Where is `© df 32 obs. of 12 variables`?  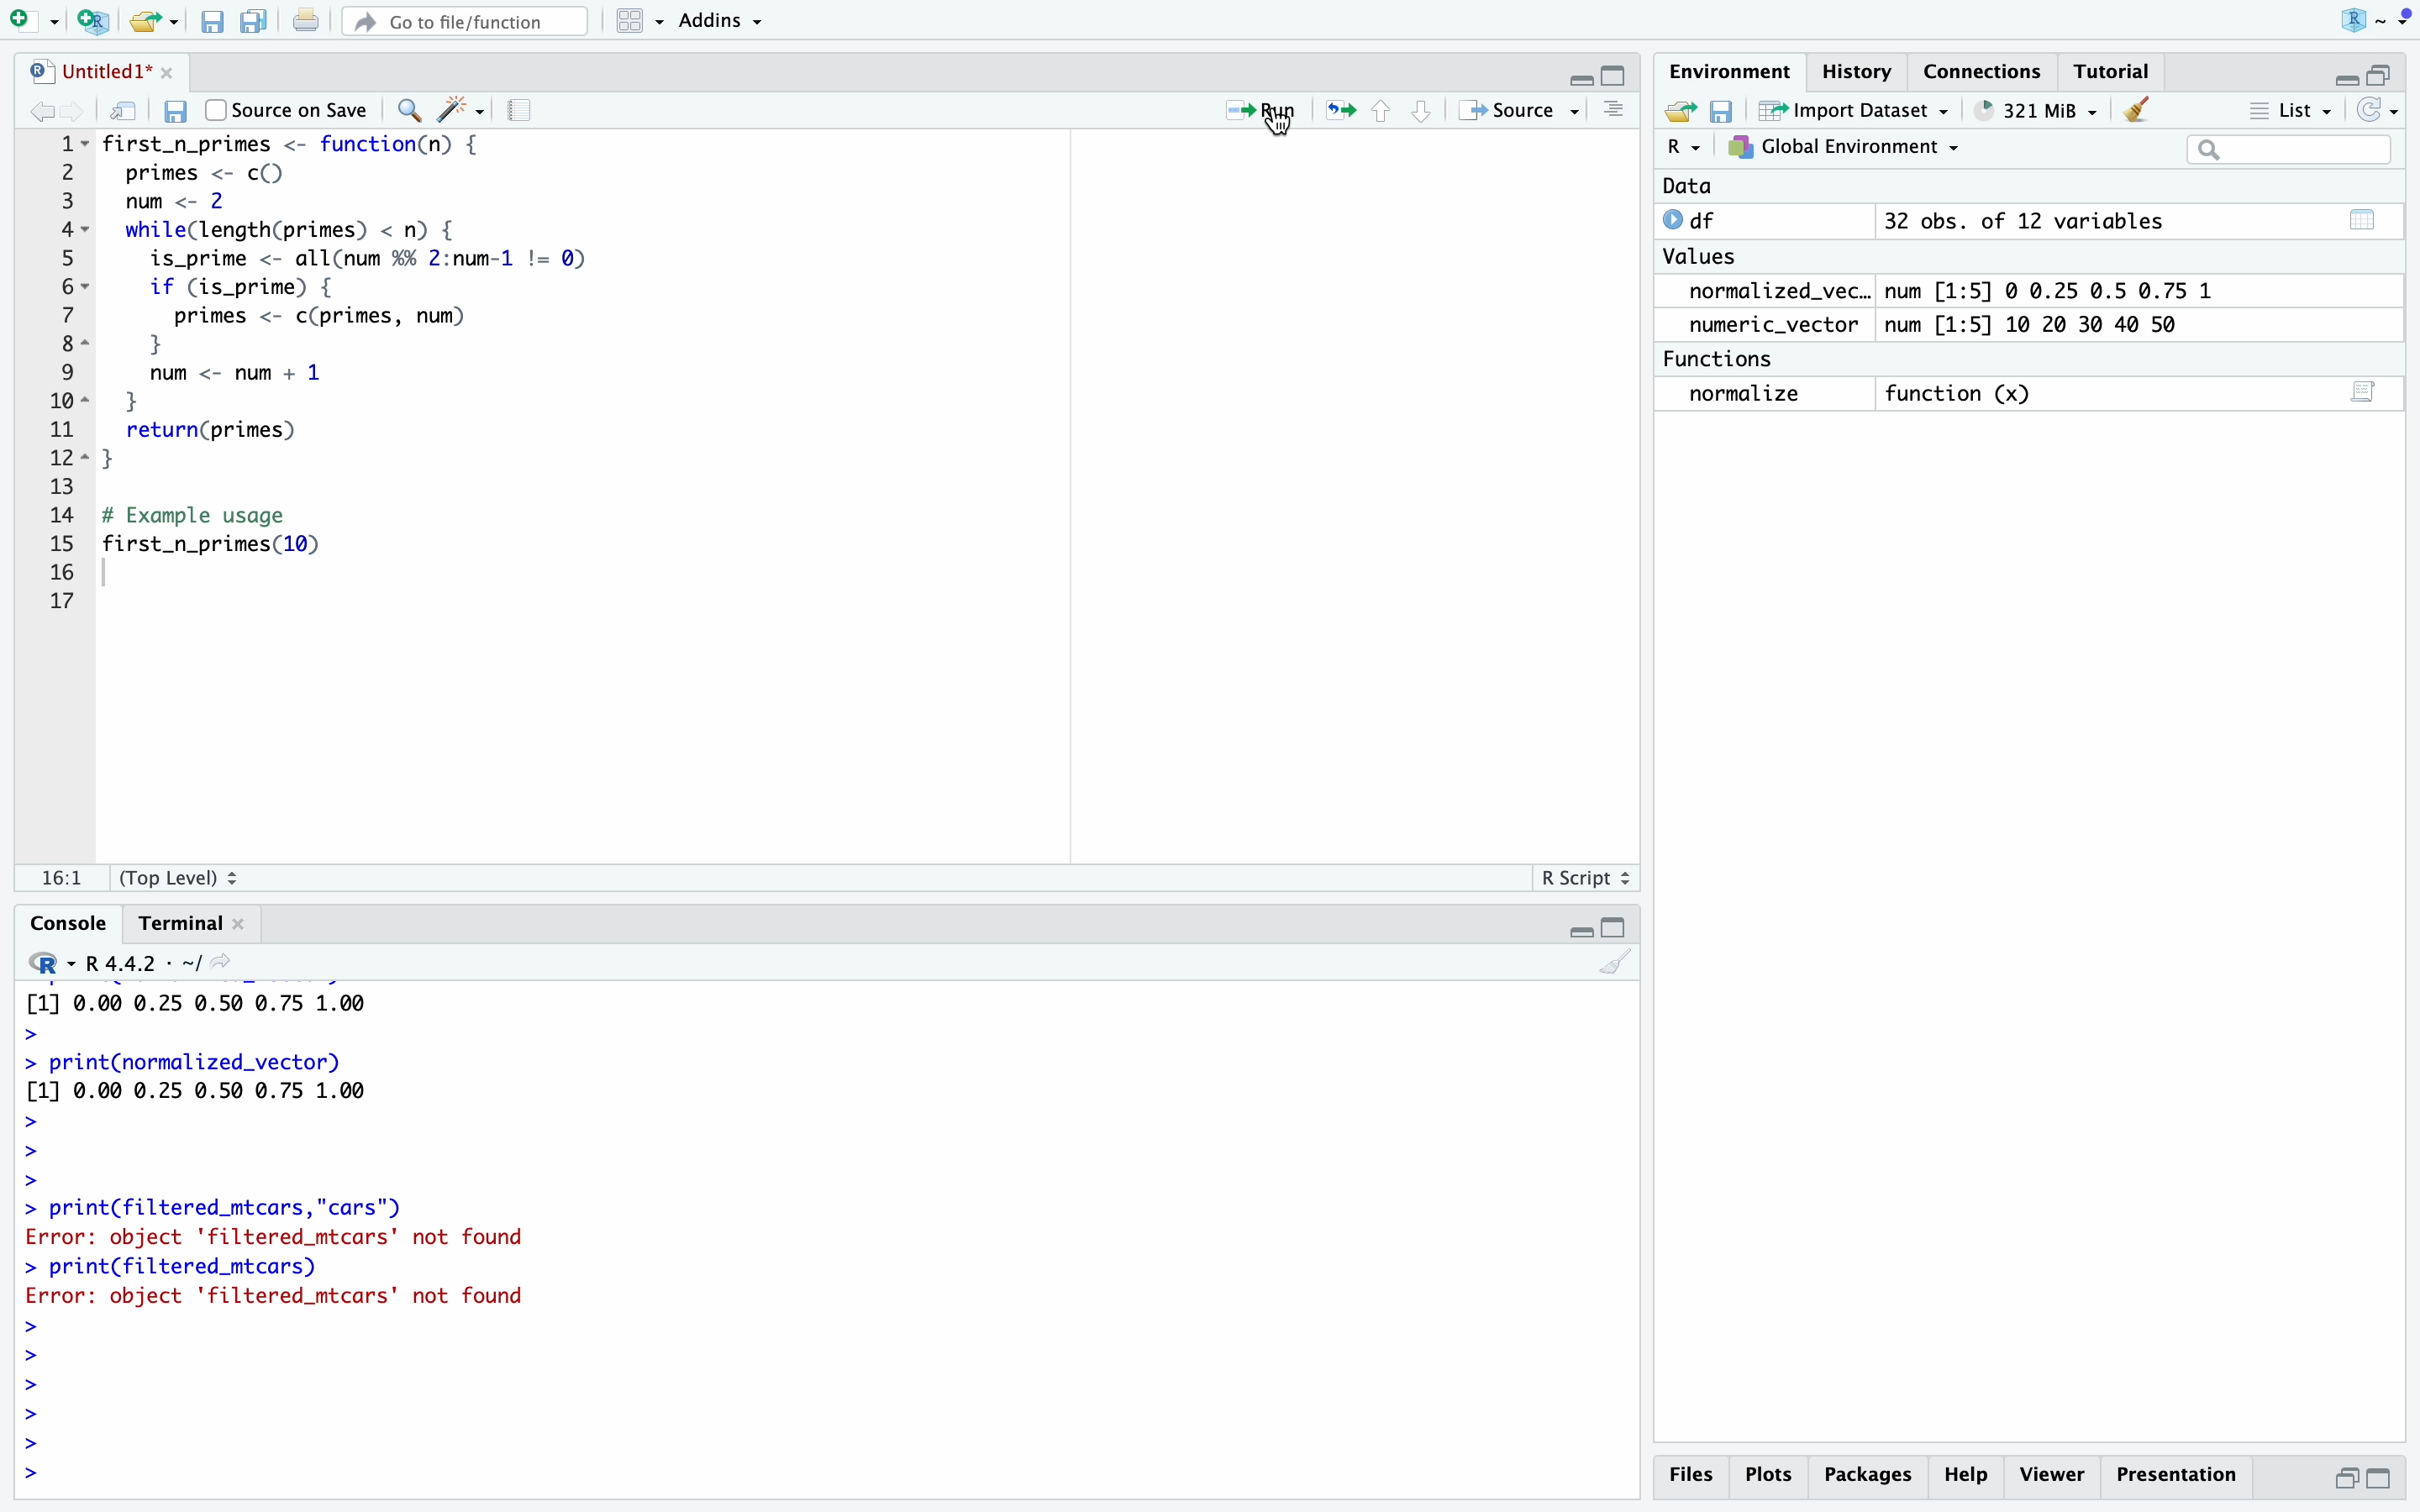 © df 32 obs. of 12 variables is located at coordinates (2011, 220).